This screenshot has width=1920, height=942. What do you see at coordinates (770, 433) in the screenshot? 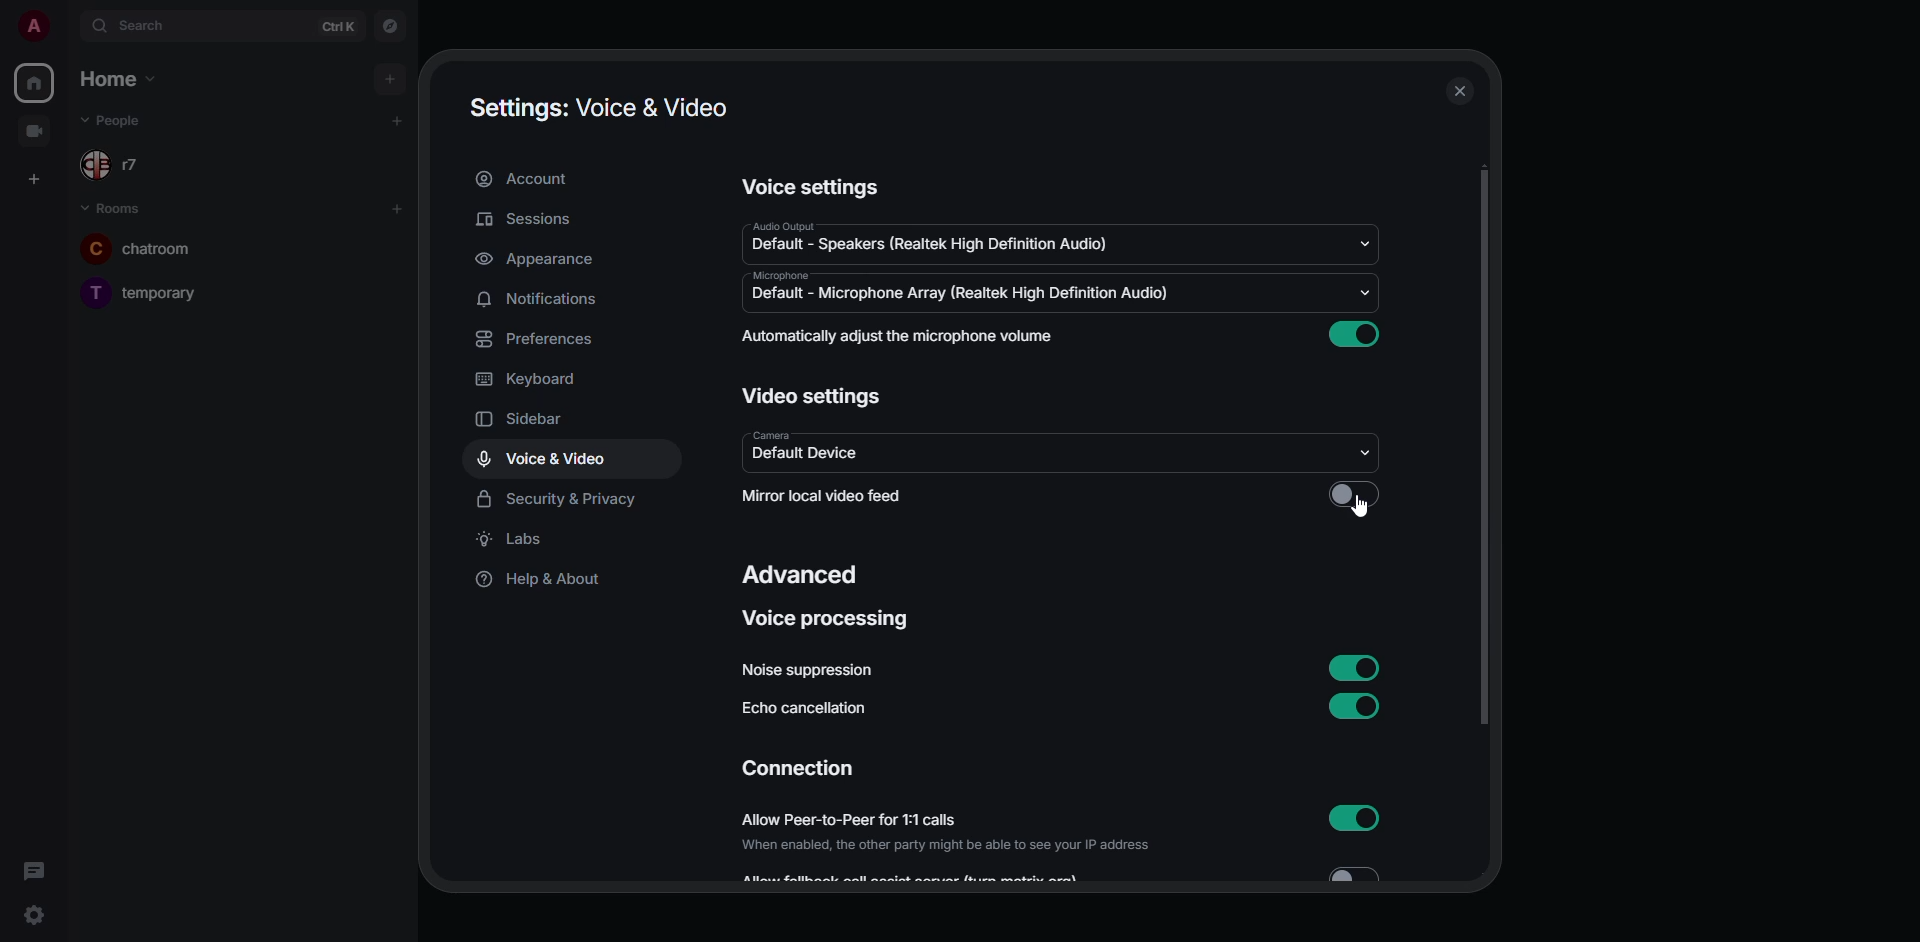
I see `camera` at bounding box center [770, 433].